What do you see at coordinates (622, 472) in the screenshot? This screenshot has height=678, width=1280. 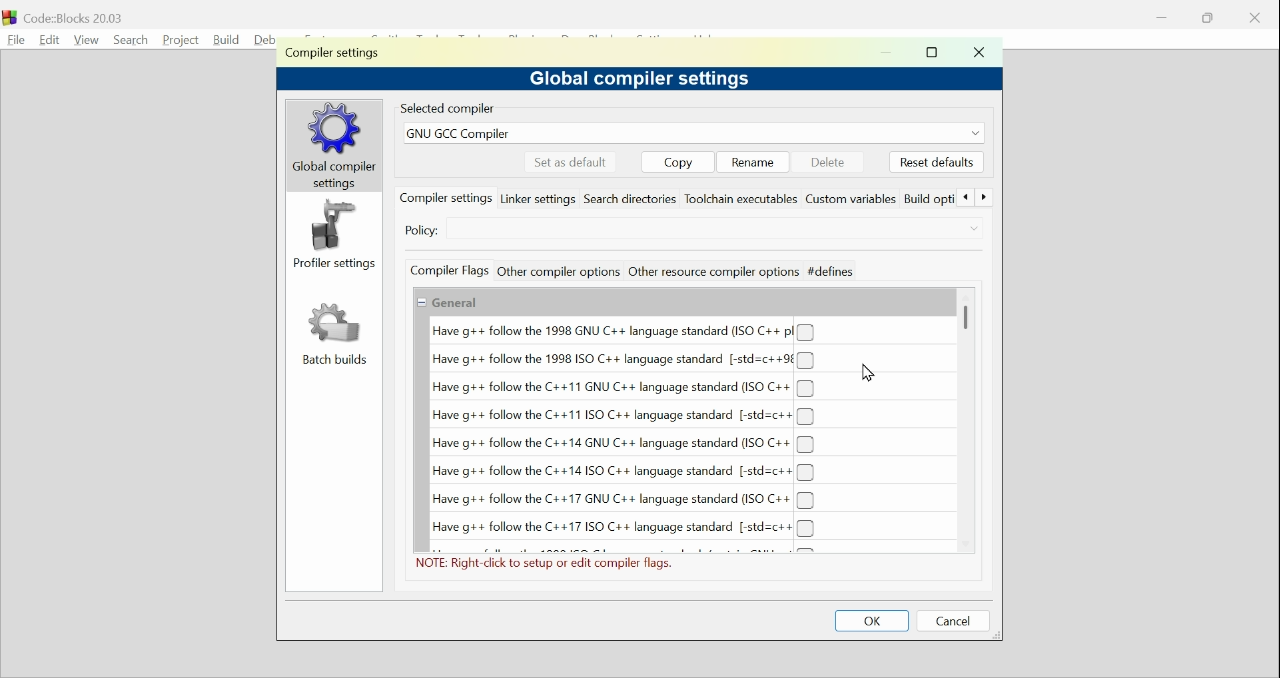 I see `(un)check Have g++follow the C++14 GNU C++ language standard (-std-c++` at bounding box center [622, 472].